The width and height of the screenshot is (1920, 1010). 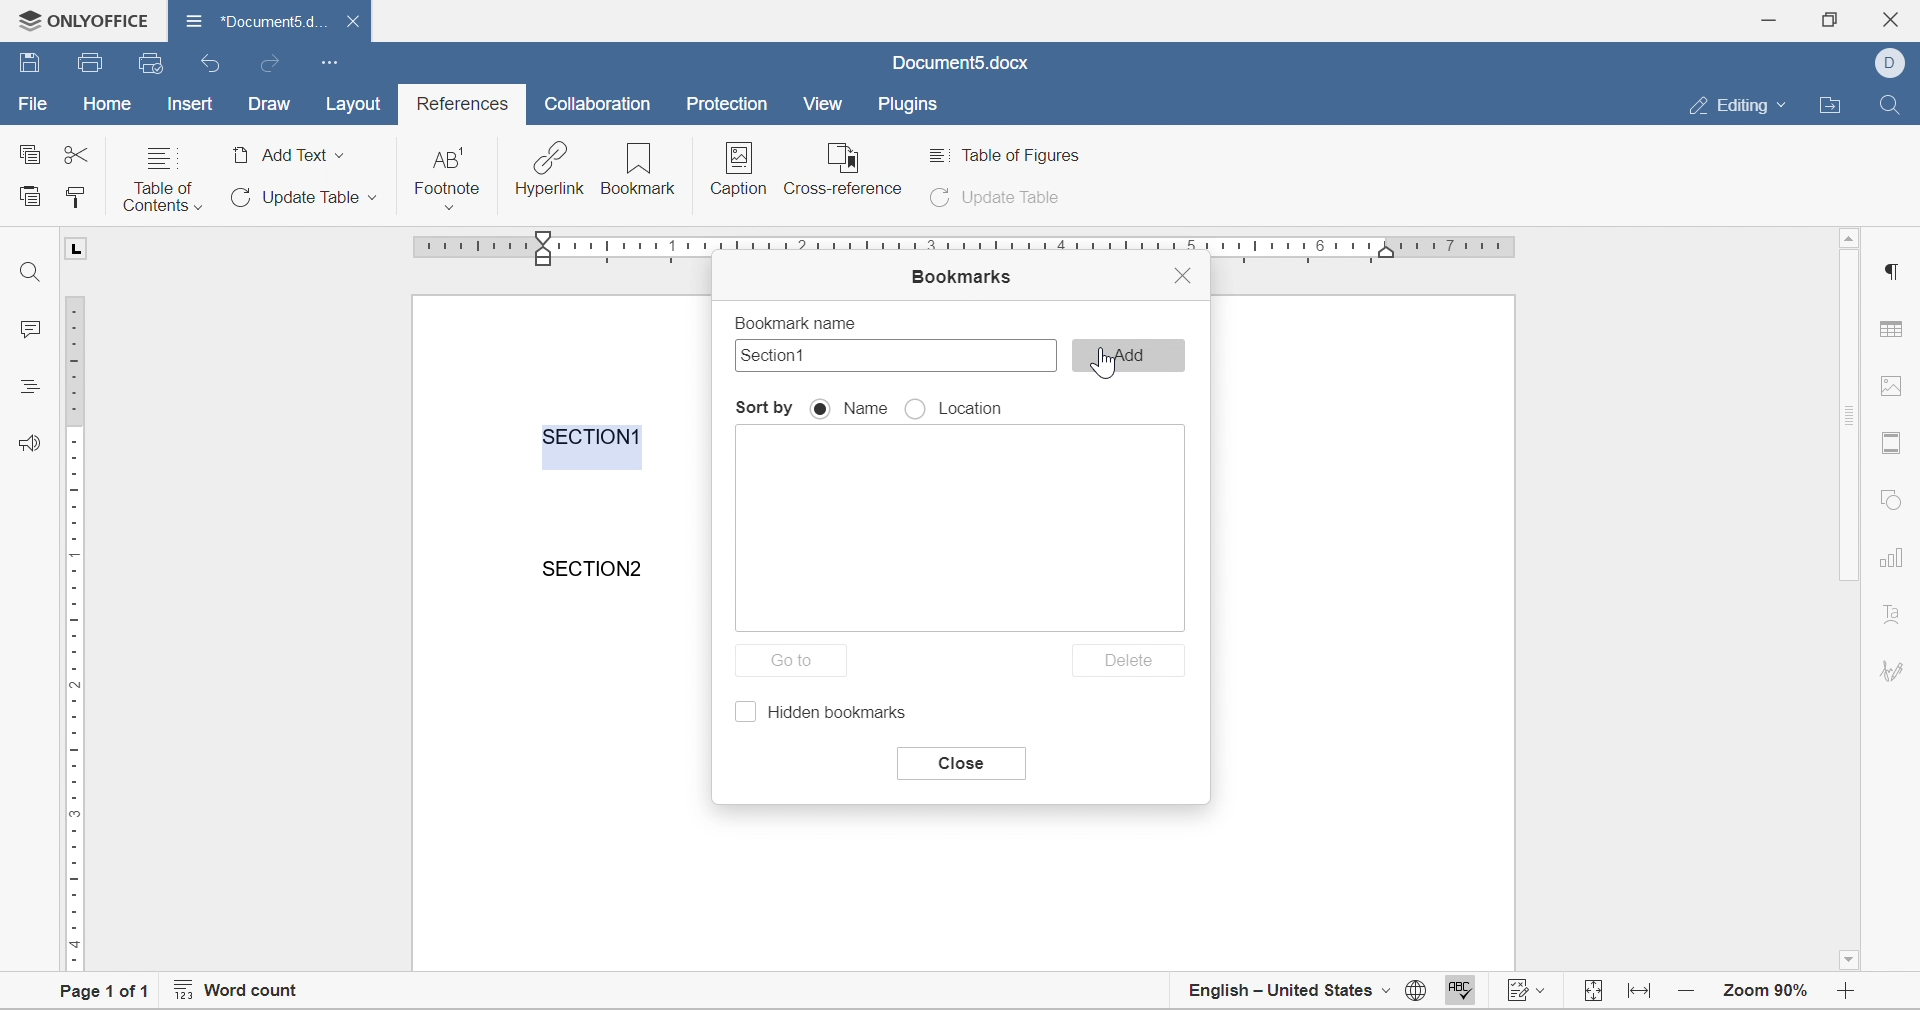 What do you see at coordinates (765, 408) in the screenshot?
I see `sort by` at bounding box center [765, 408].